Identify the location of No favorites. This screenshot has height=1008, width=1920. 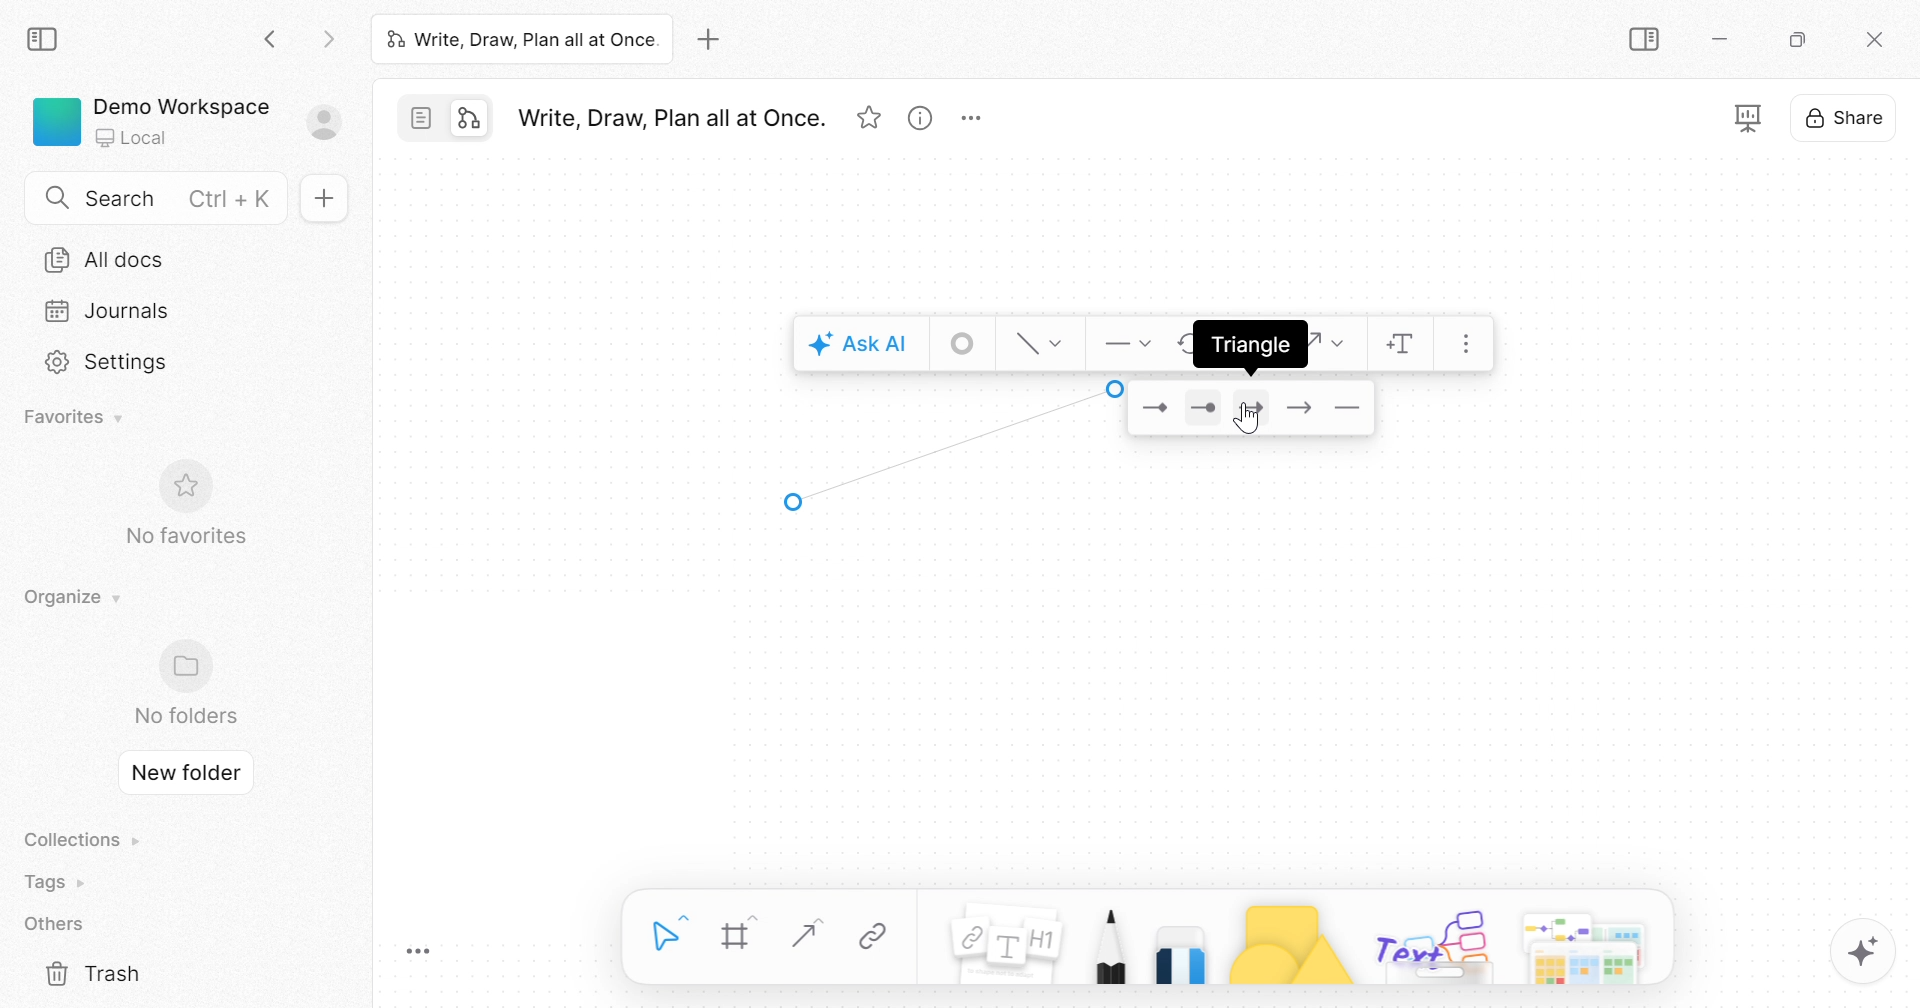
(183, 536).